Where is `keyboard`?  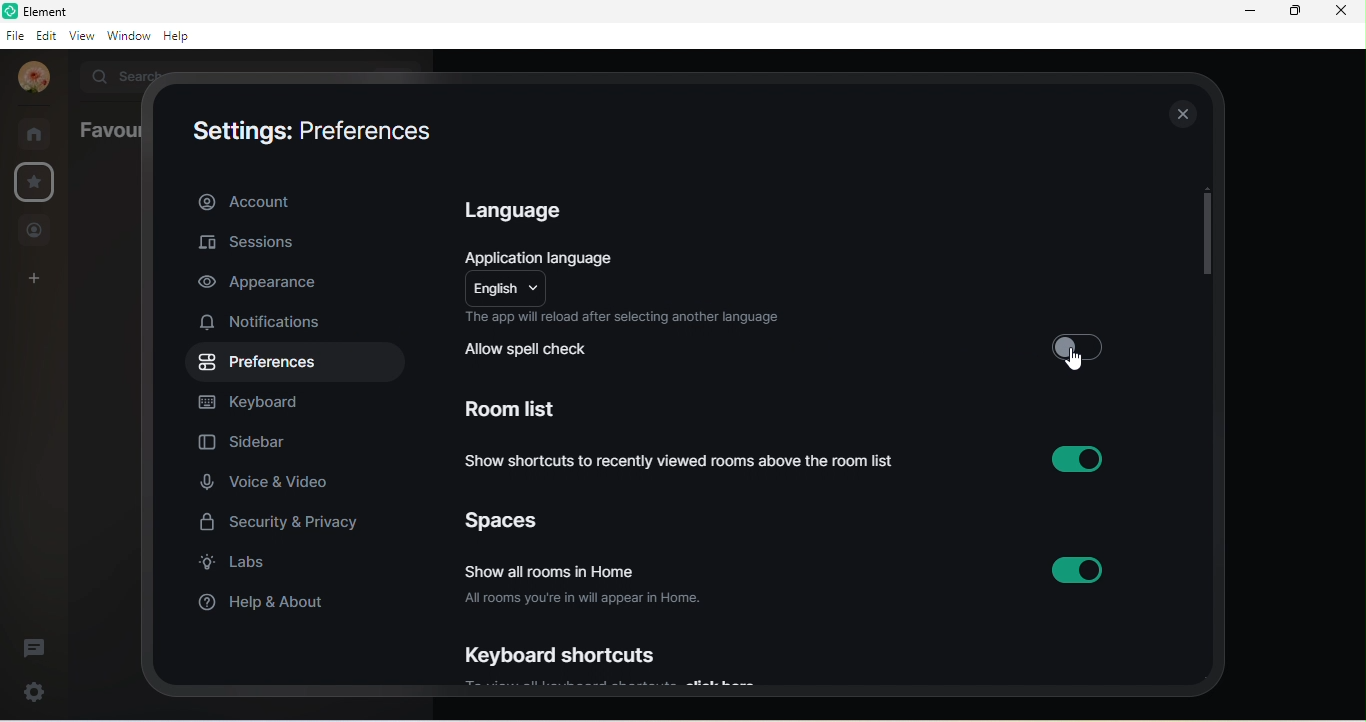
keyboard is located at coordinates (253, 402).